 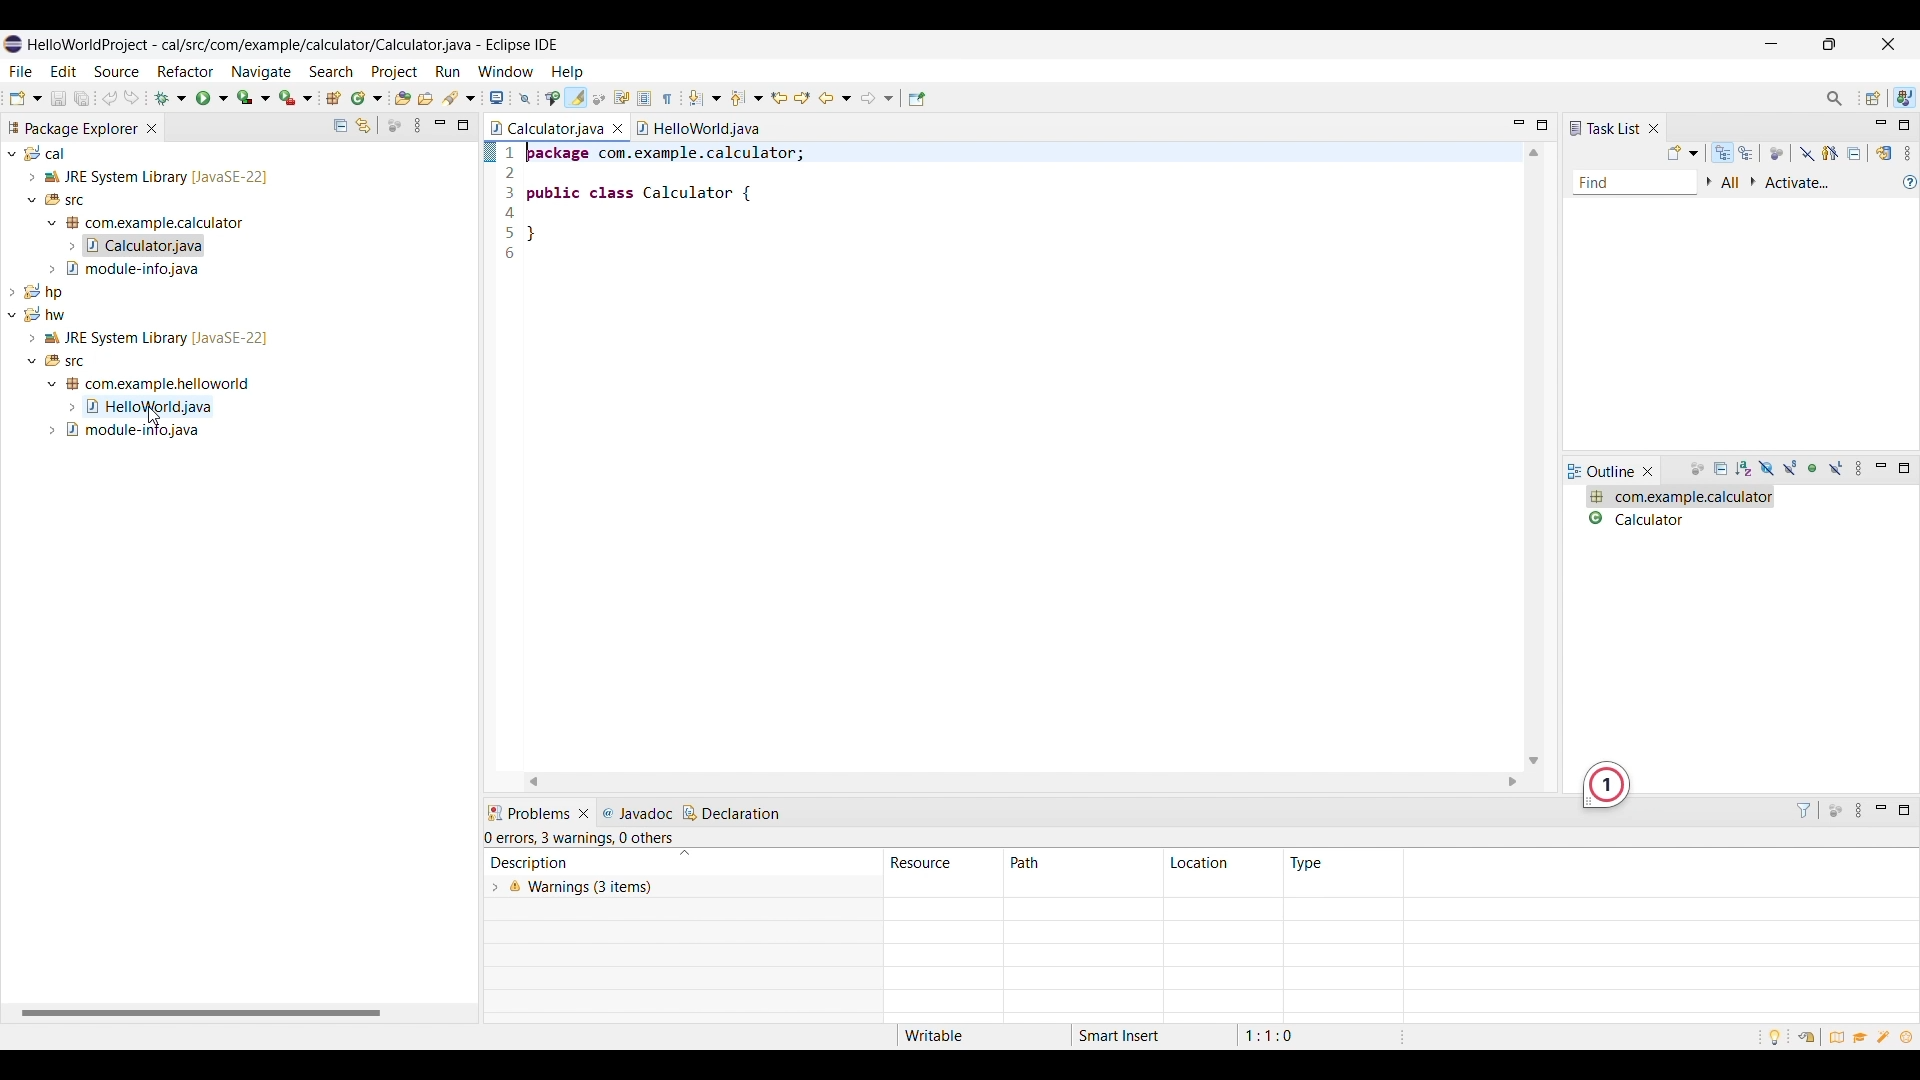 I want to click on Search options, so click(x=459, y=98).